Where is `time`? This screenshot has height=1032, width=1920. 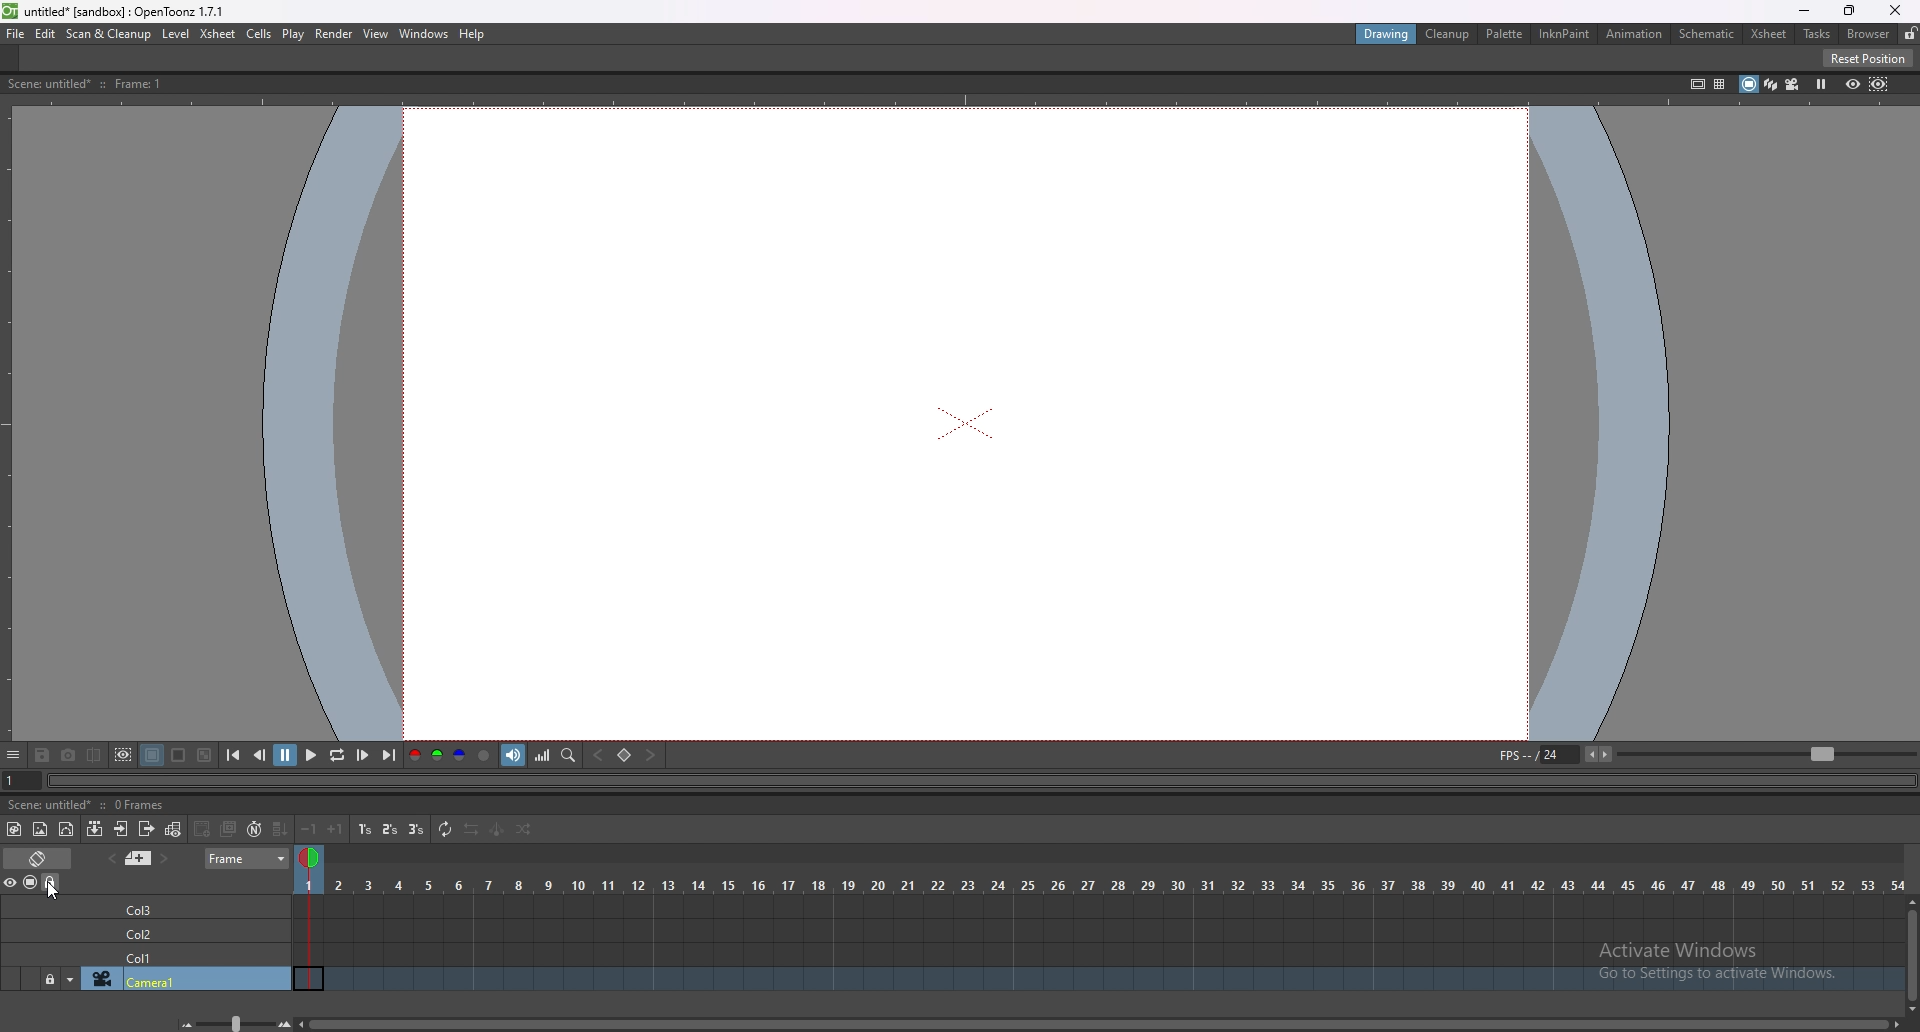
time is located at coordinates (1100, 882).